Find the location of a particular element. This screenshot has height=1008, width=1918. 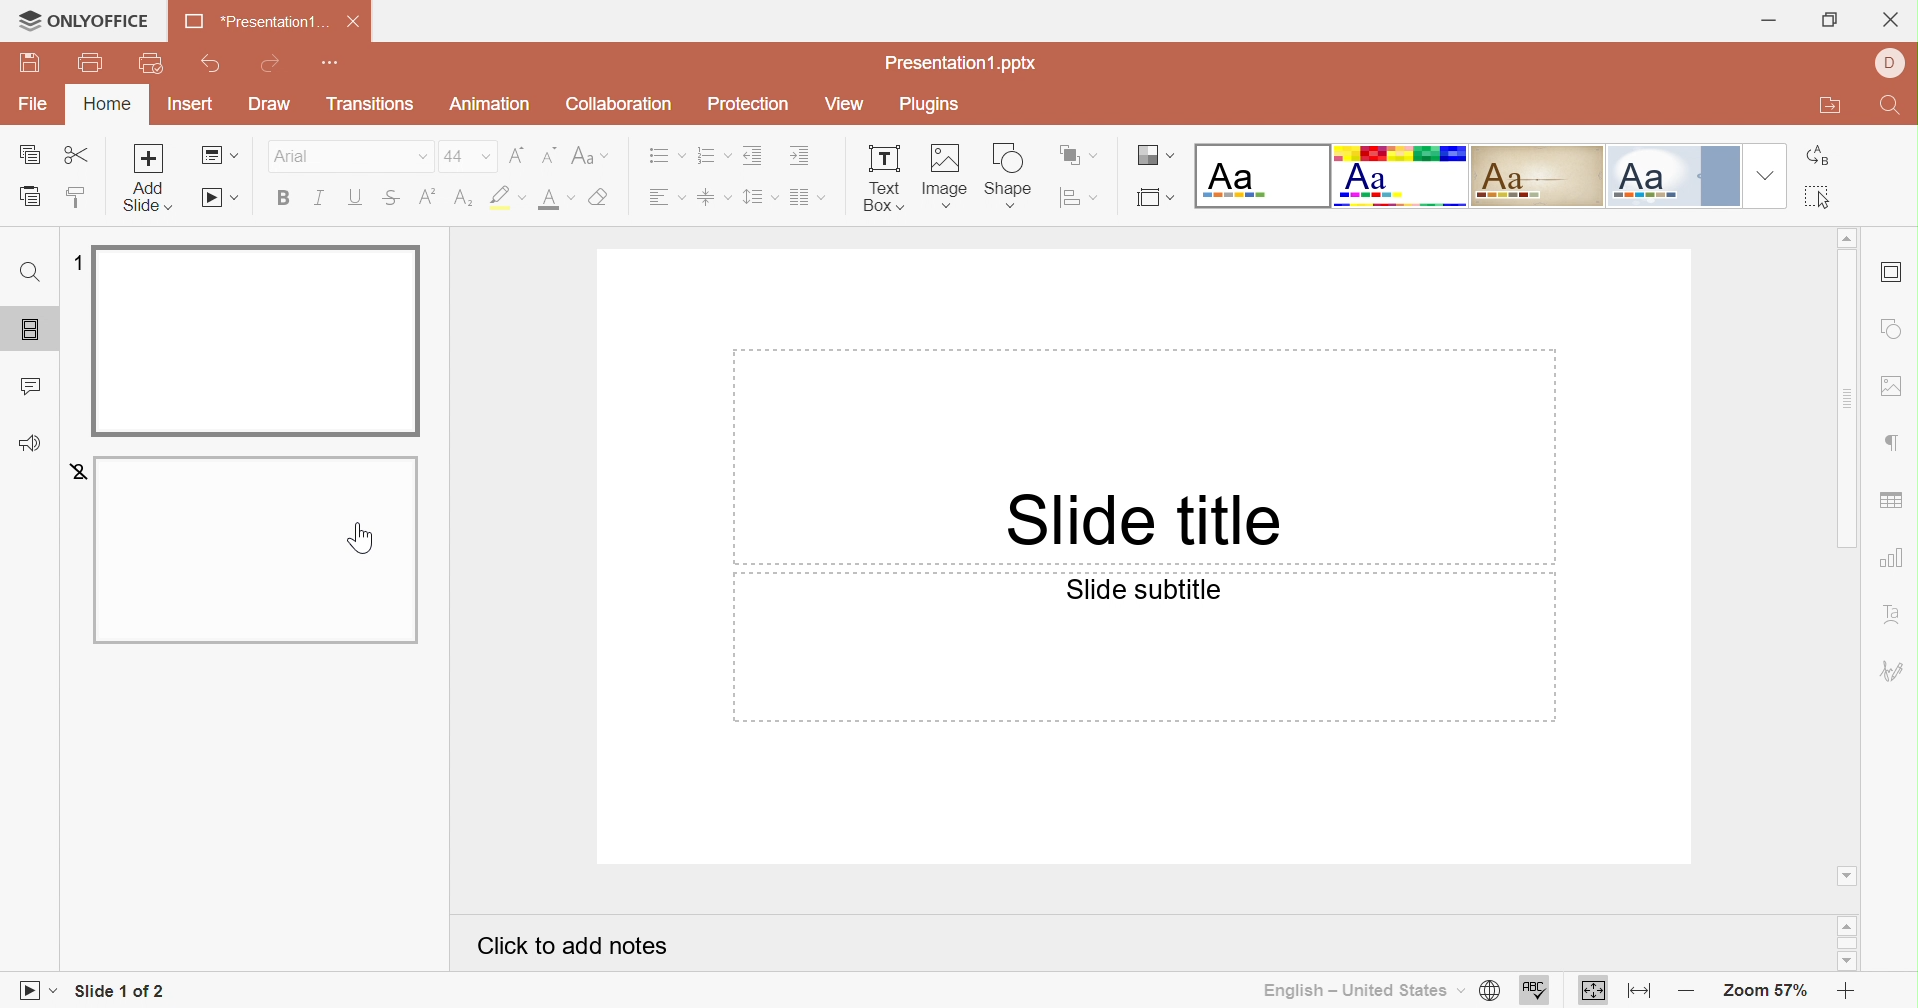

Find is located at coordinates (31, 271).